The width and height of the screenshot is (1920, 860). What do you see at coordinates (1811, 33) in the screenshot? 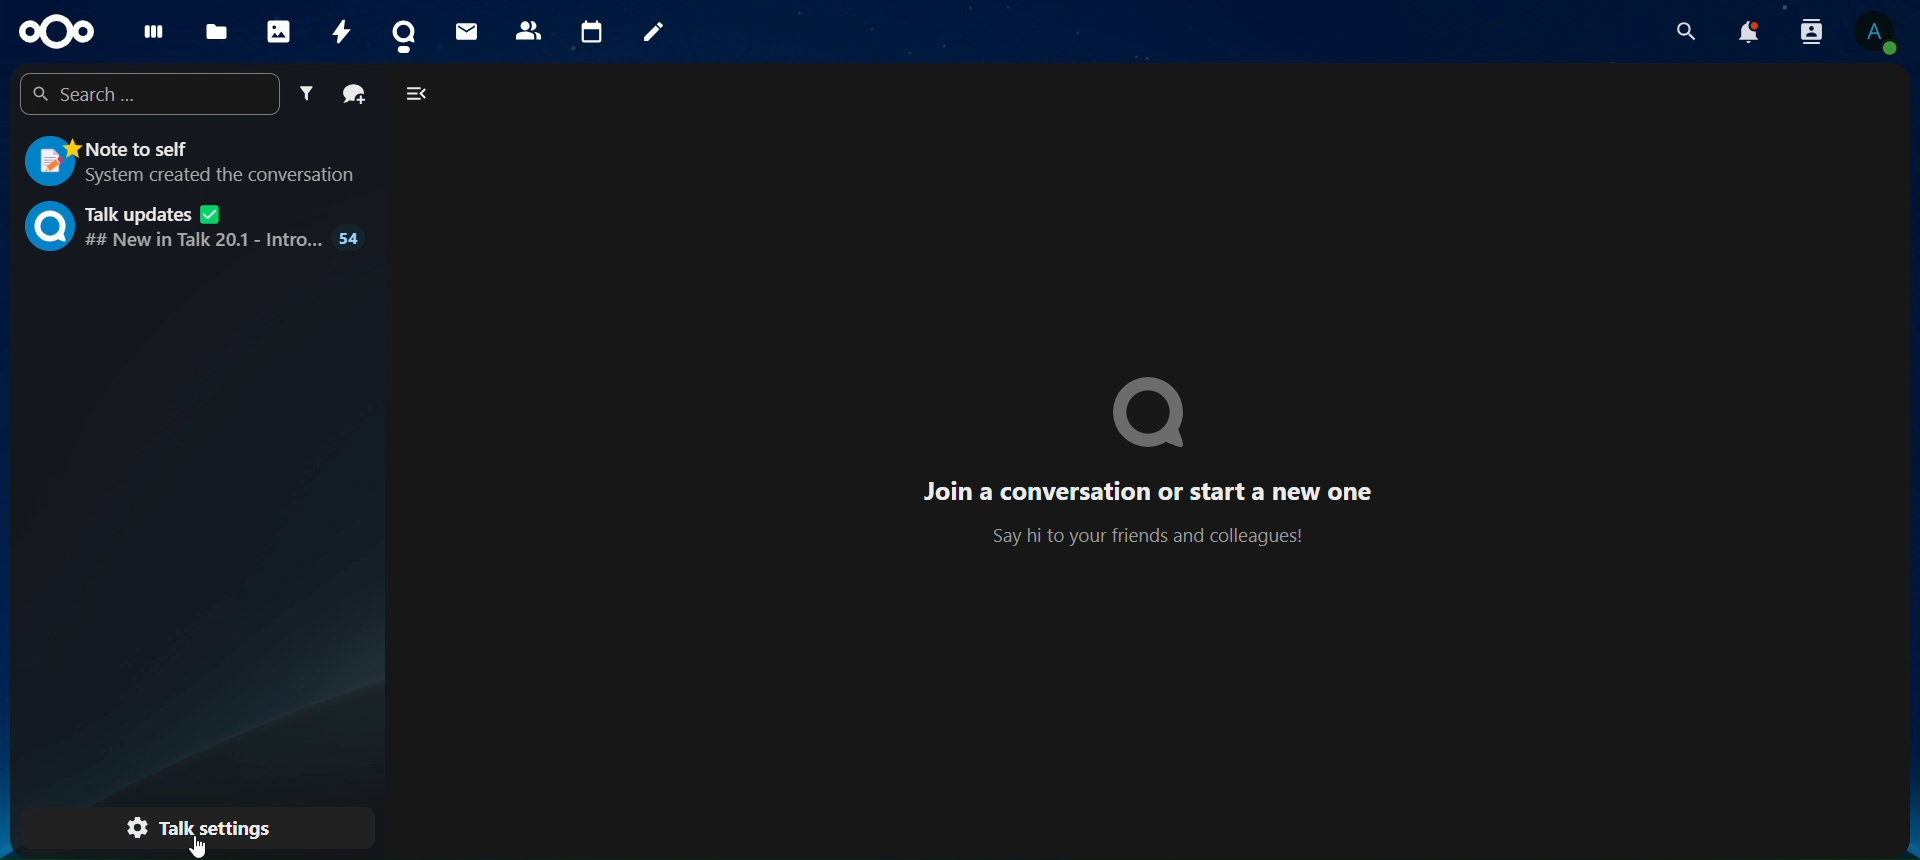
I see `search notifications` at bounding box center [1811, 33].